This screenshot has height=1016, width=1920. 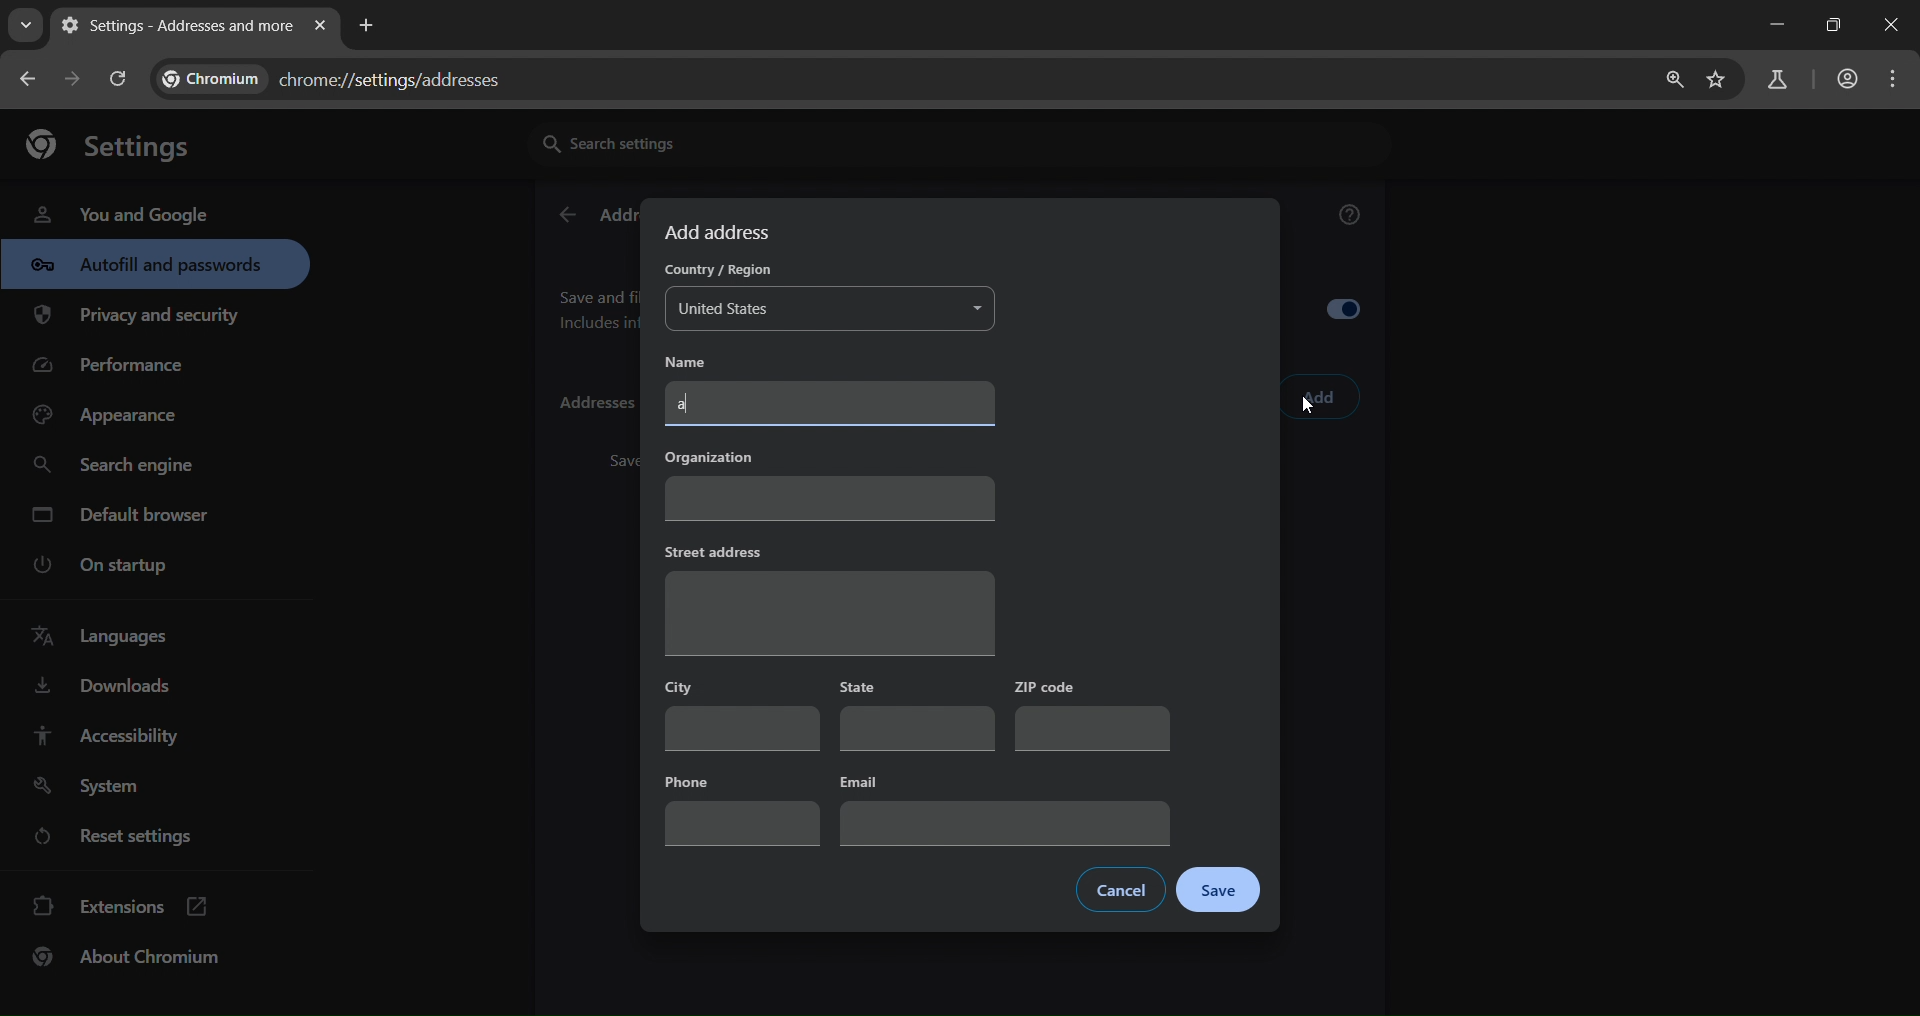 What do you see at coordinates (119, 143) in the screenshot?
I see `settings` at bounding box center [119, 143].